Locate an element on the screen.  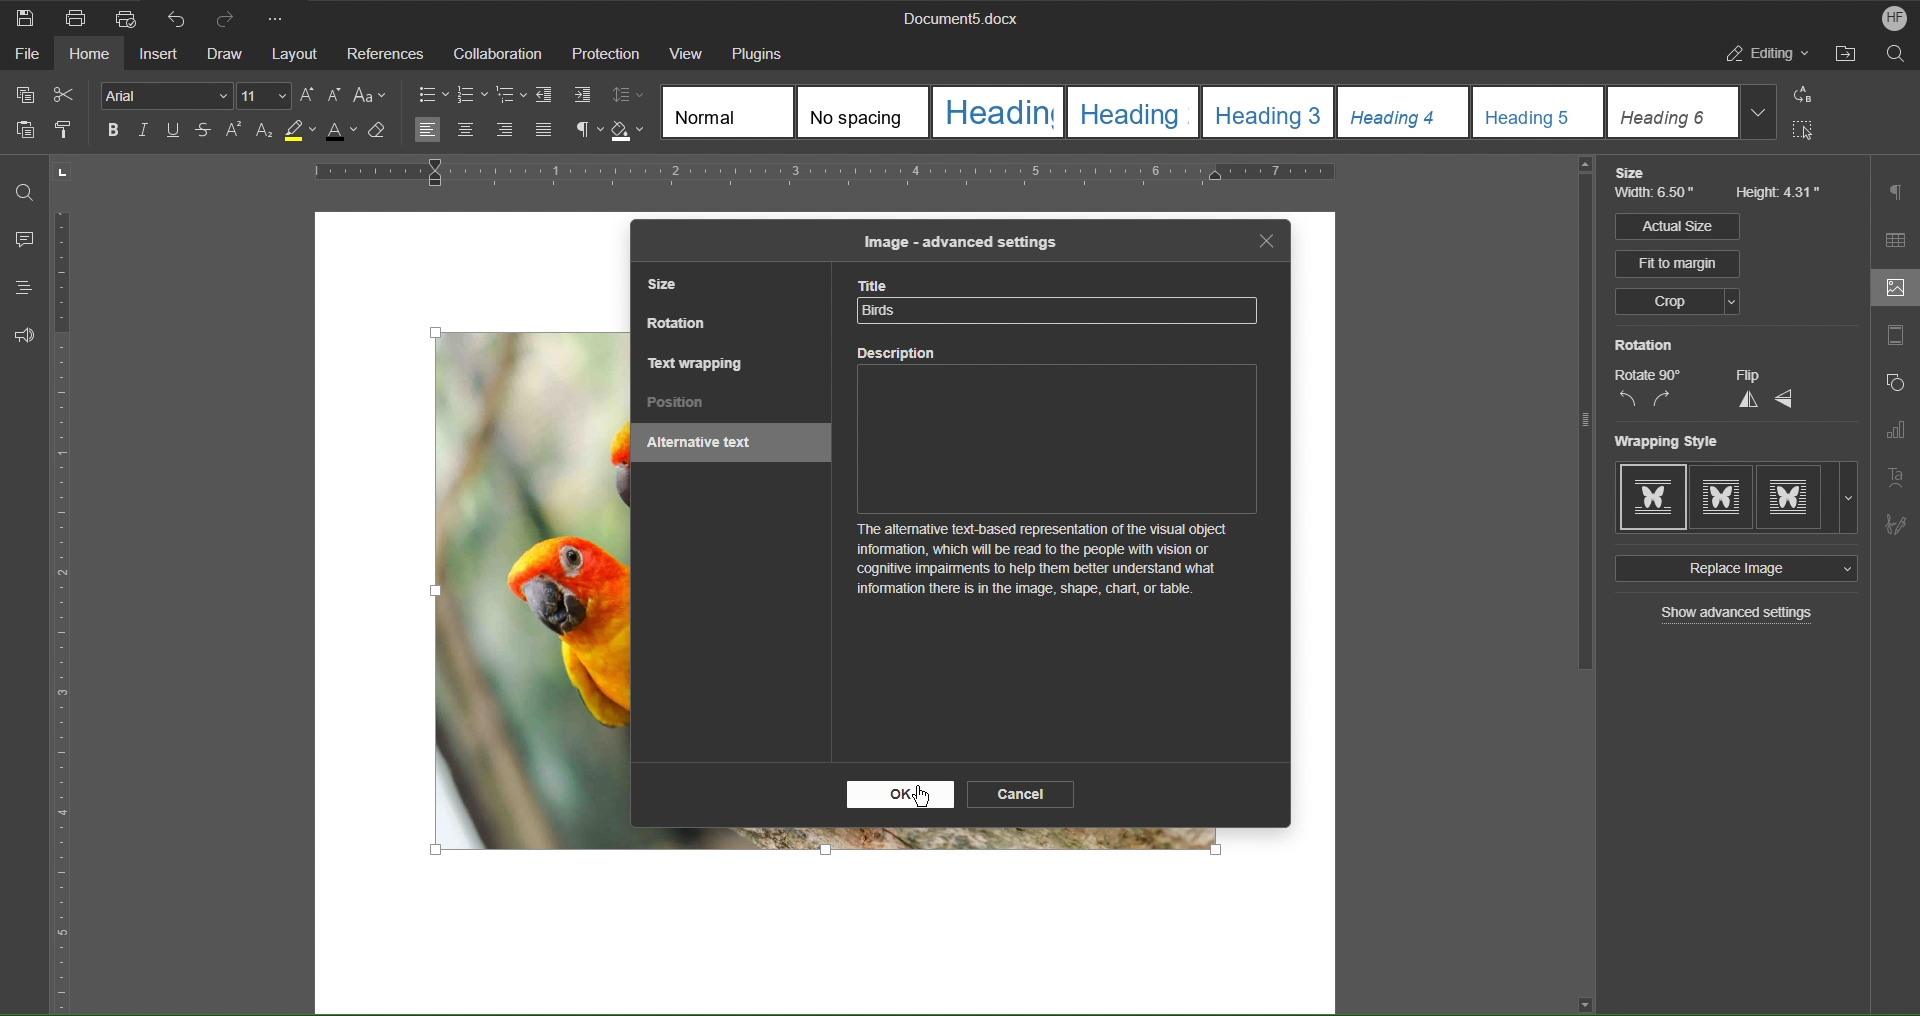
Copy Style is located at coordinates (71, 131).